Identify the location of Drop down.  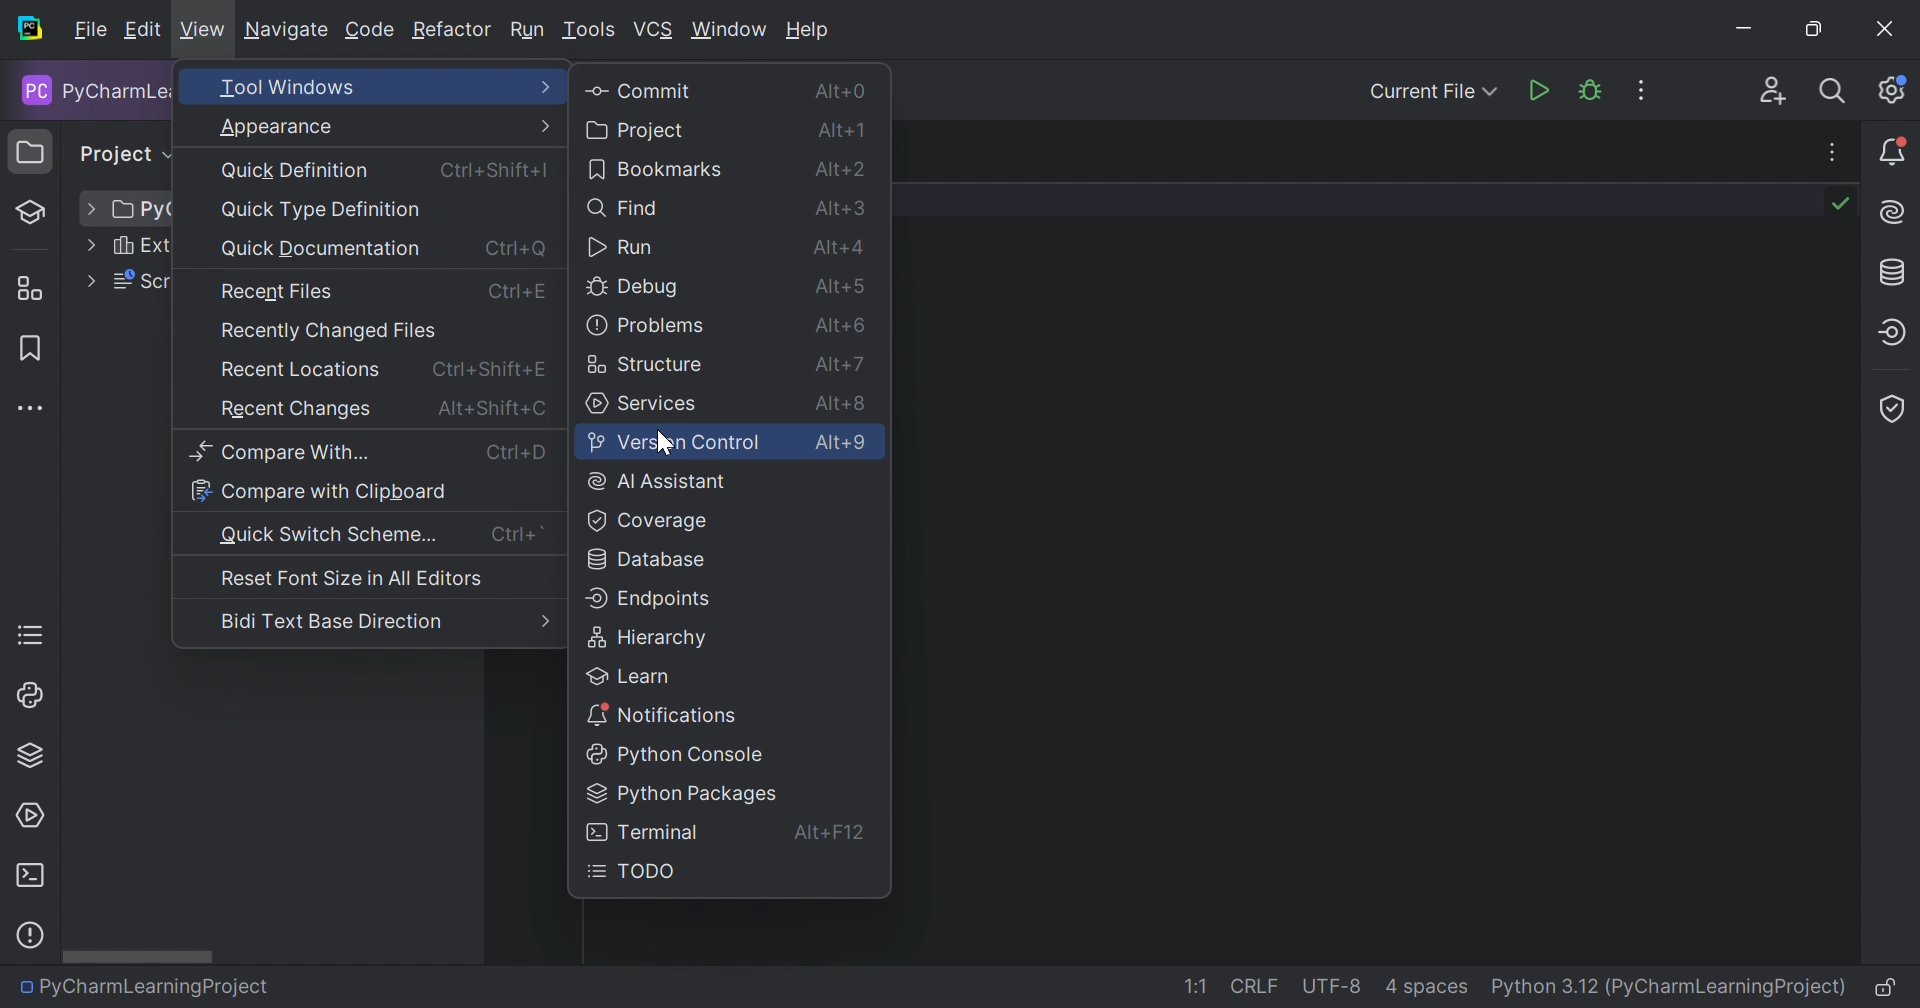
(88, 279).